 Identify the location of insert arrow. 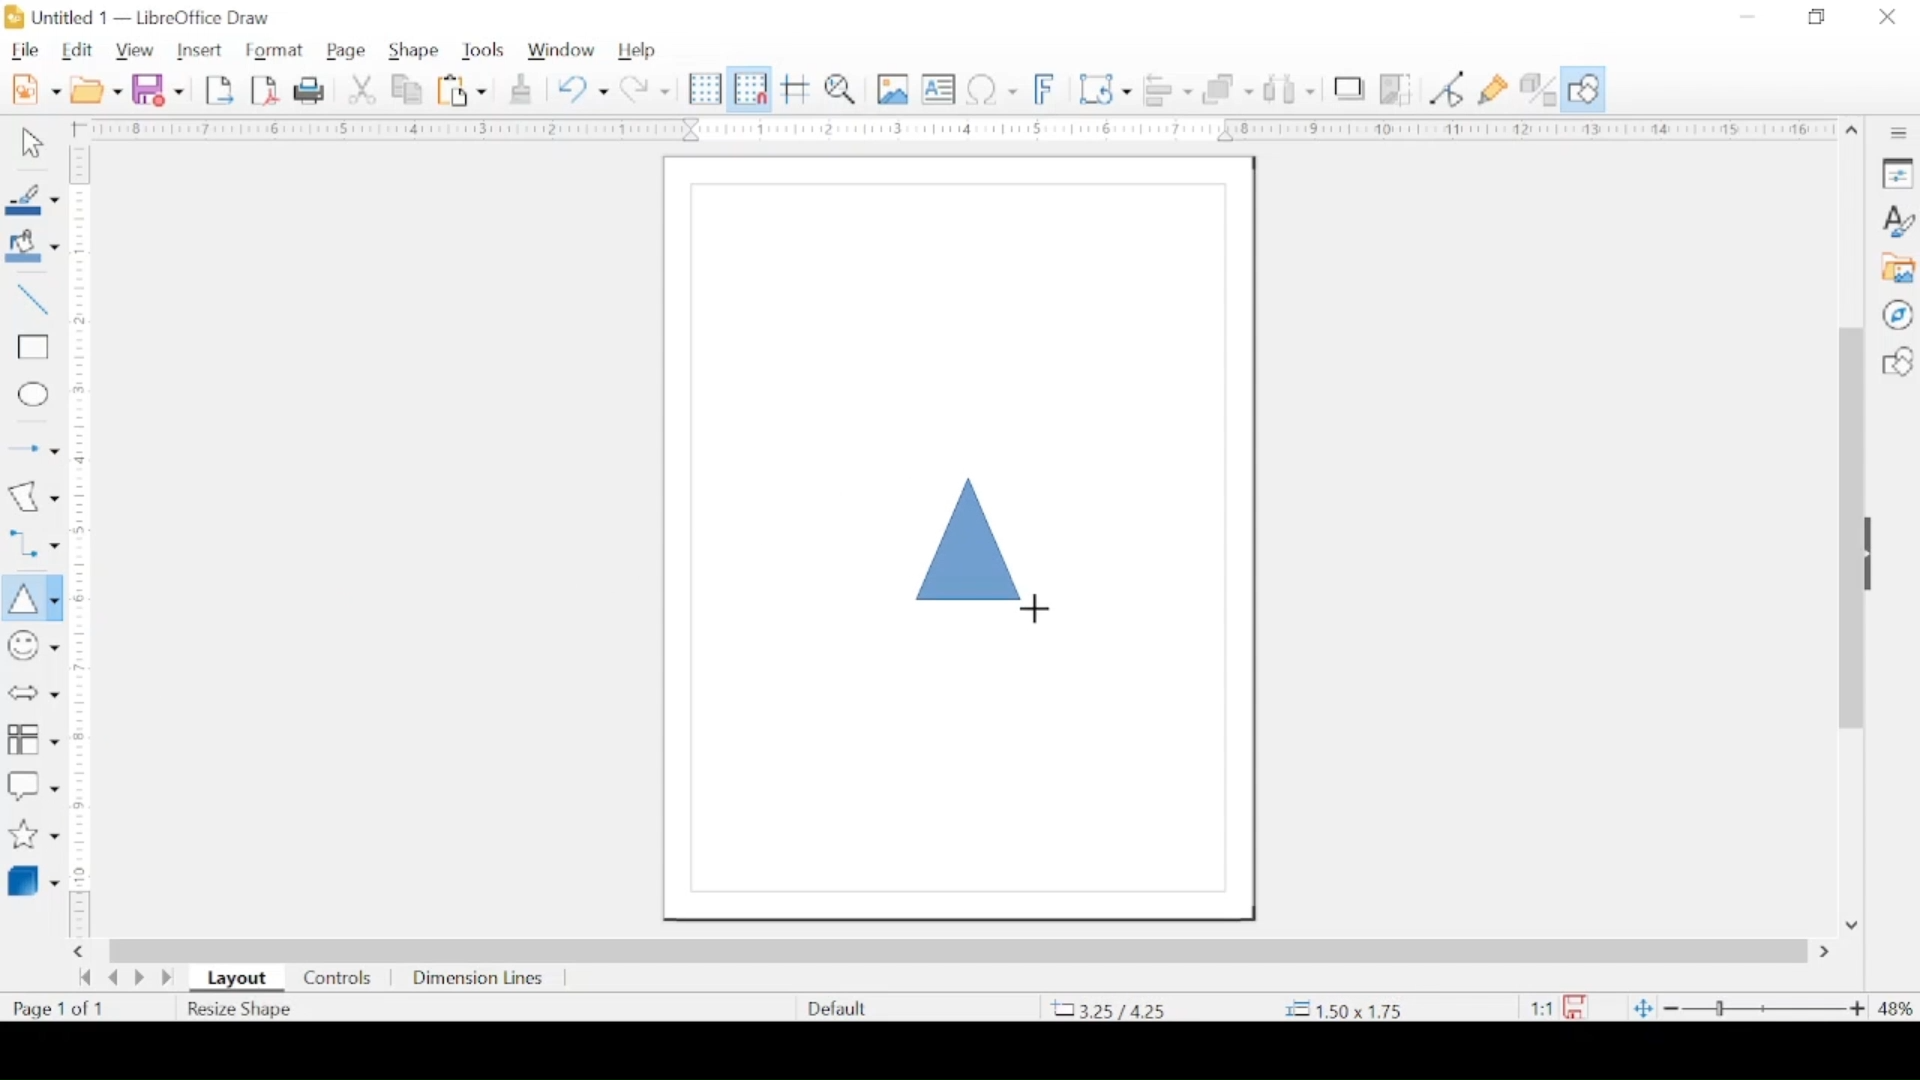
(32, 446).